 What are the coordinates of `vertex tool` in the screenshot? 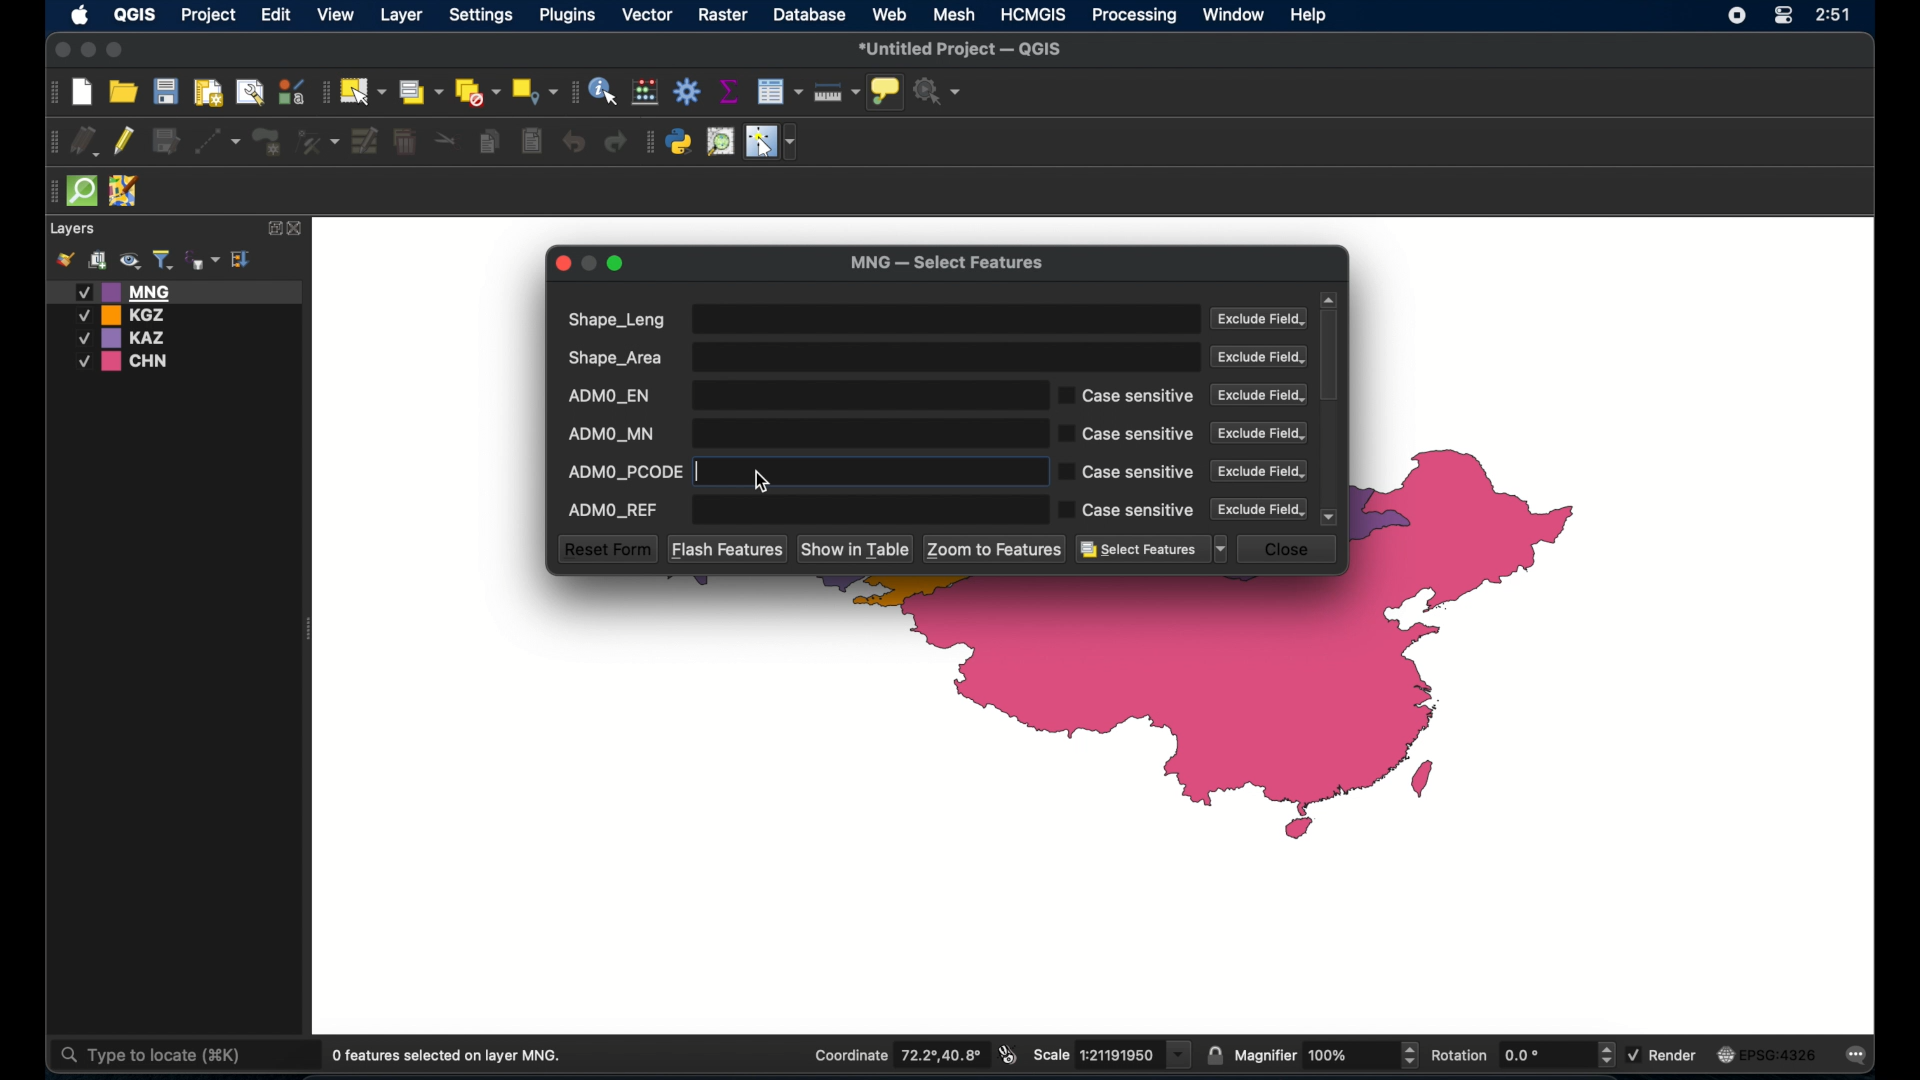 It's located at (319, 140).